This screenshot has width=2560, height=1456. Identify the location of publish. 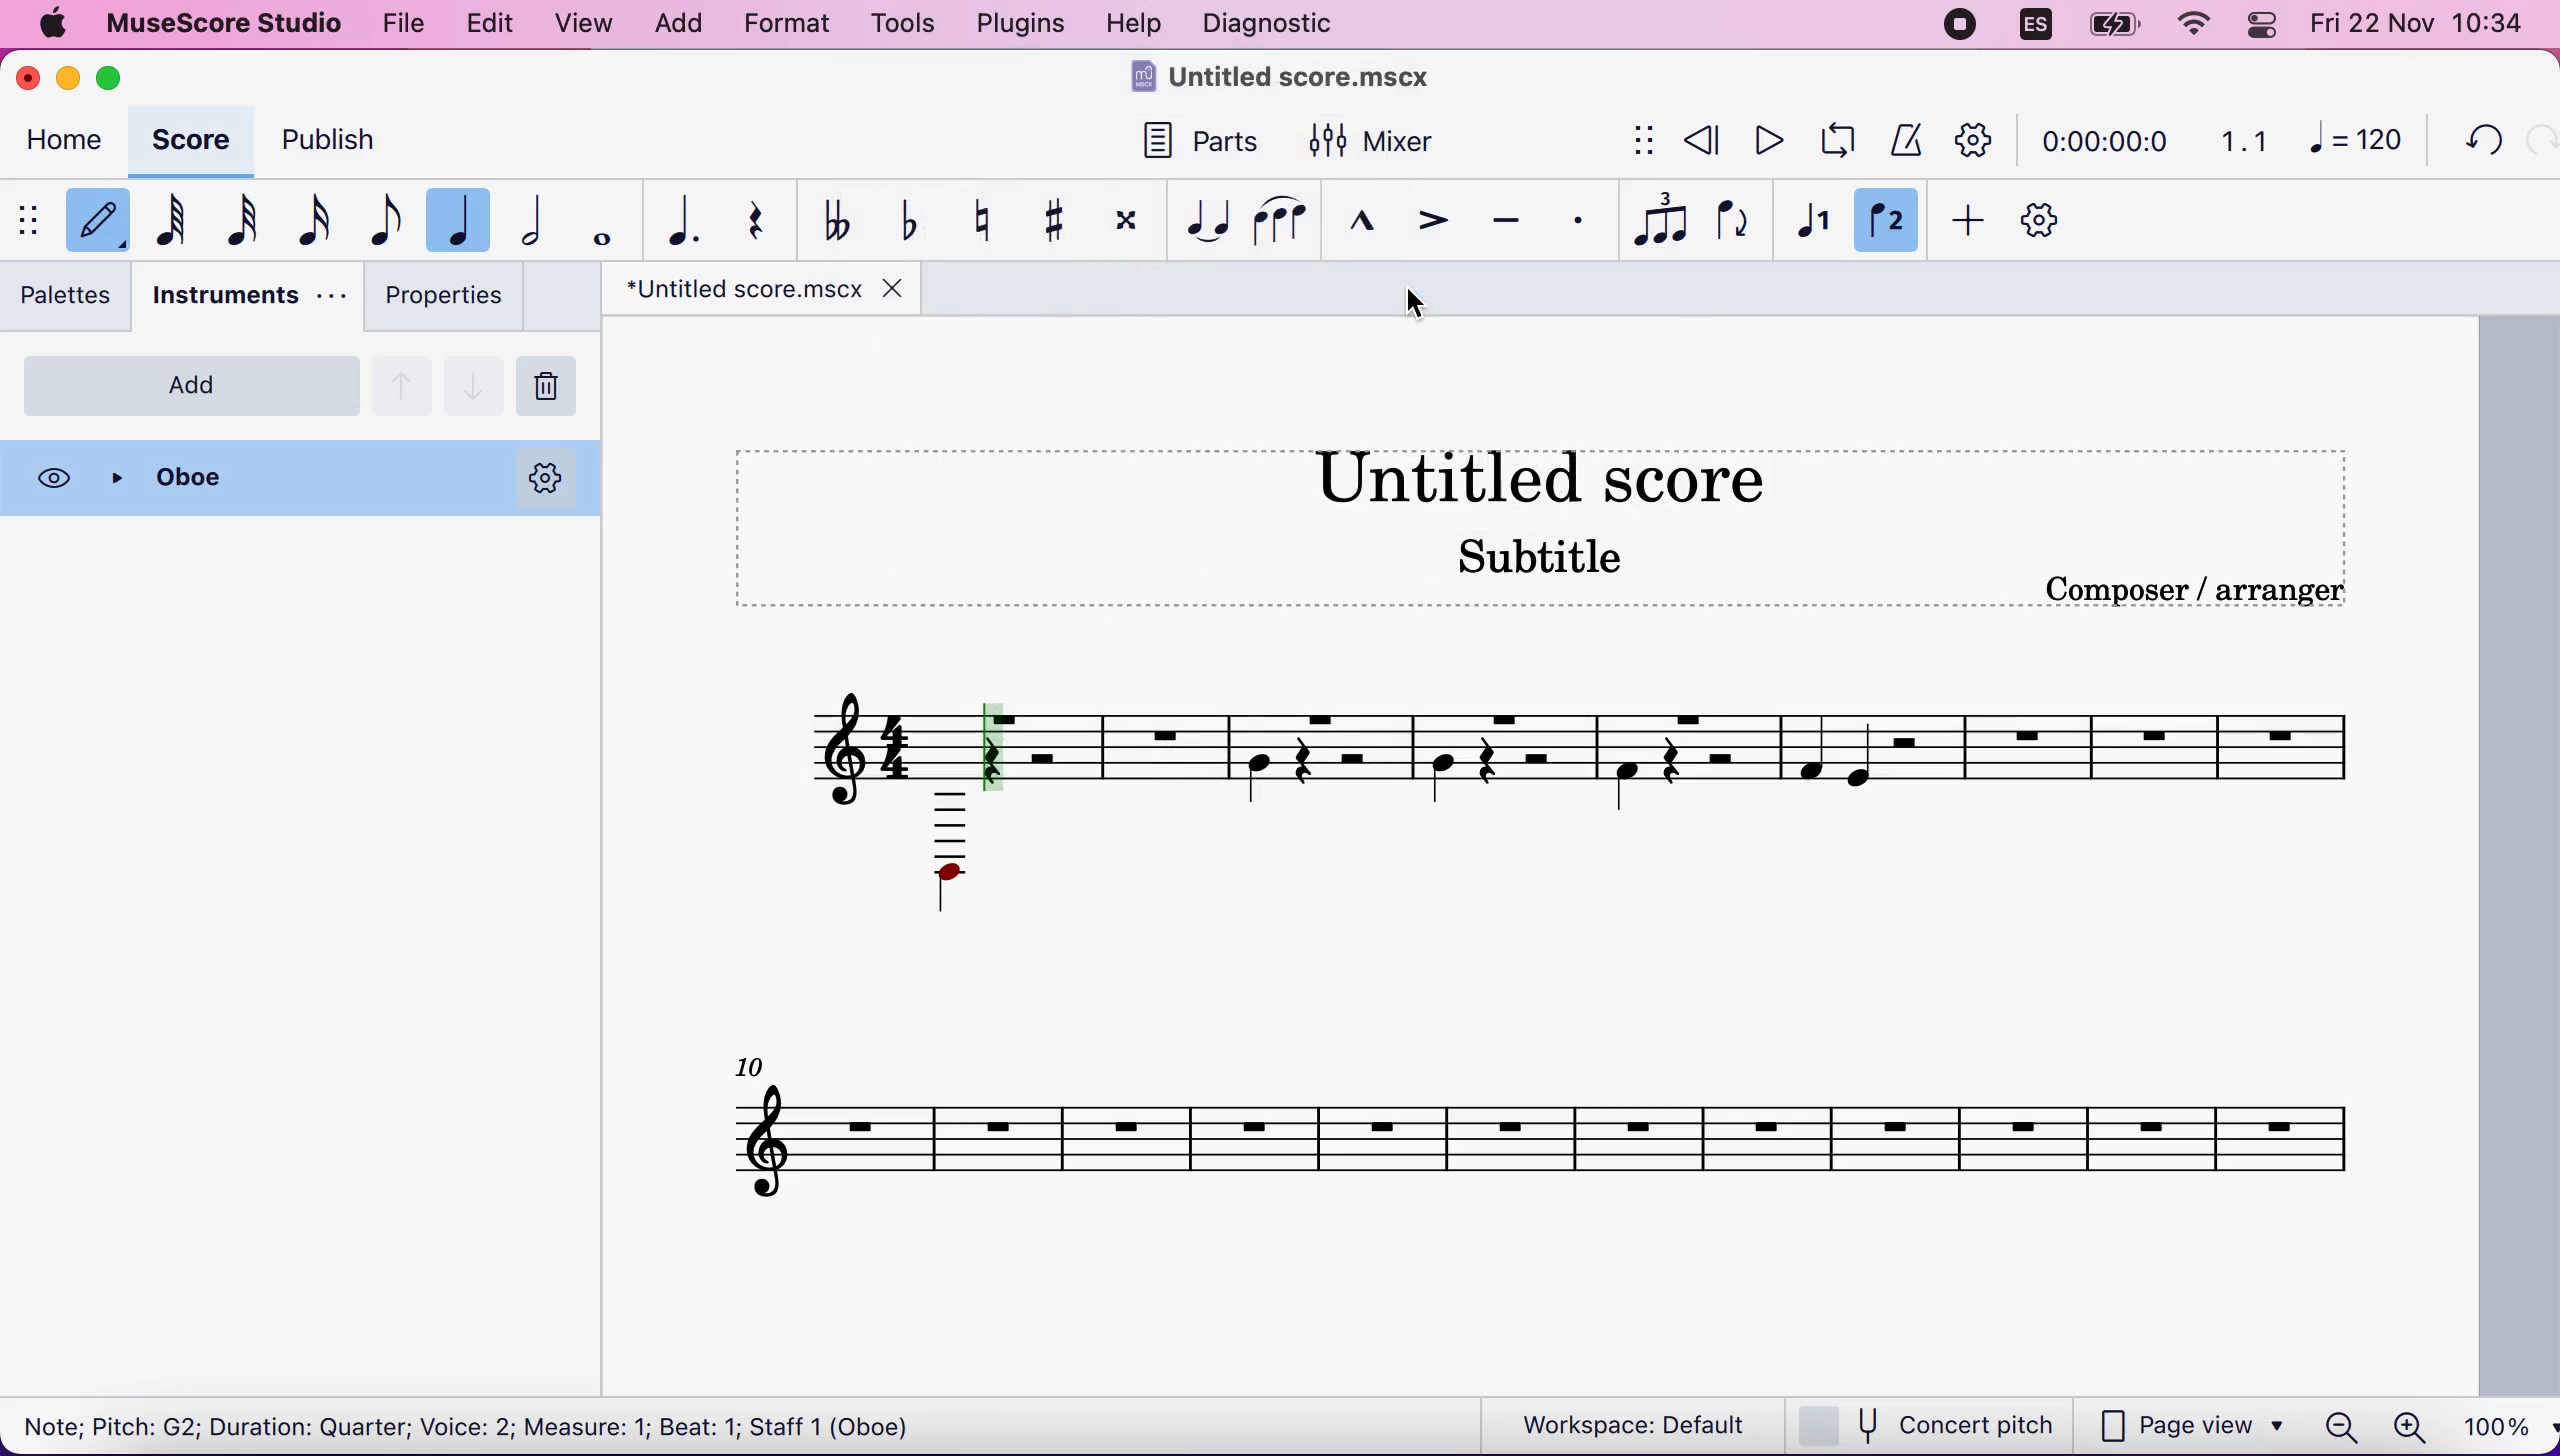
(341, 139).